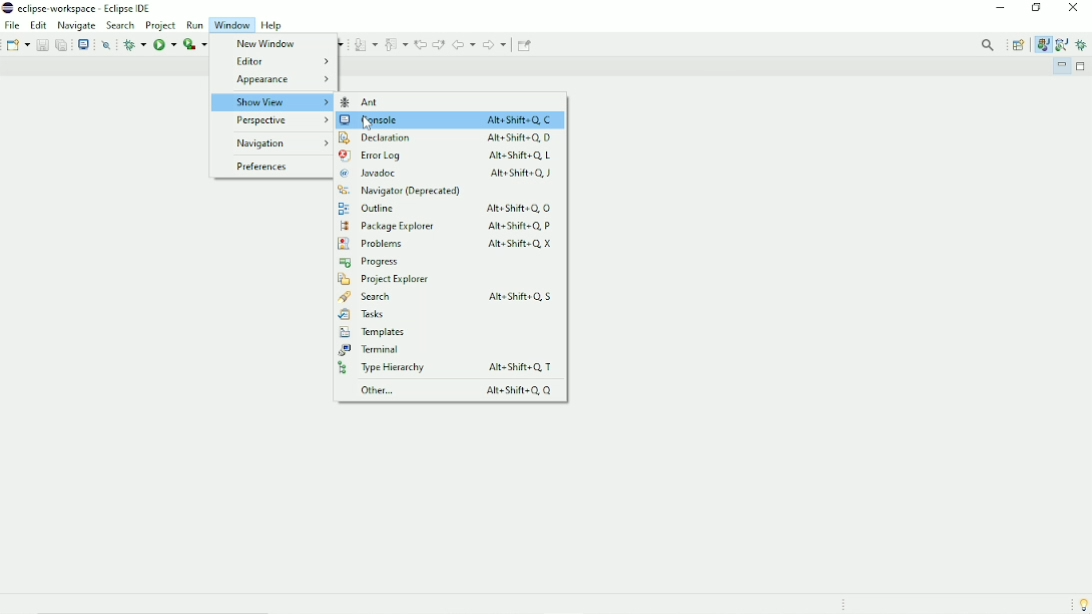  I want to click on Editor, so click(280, 62).